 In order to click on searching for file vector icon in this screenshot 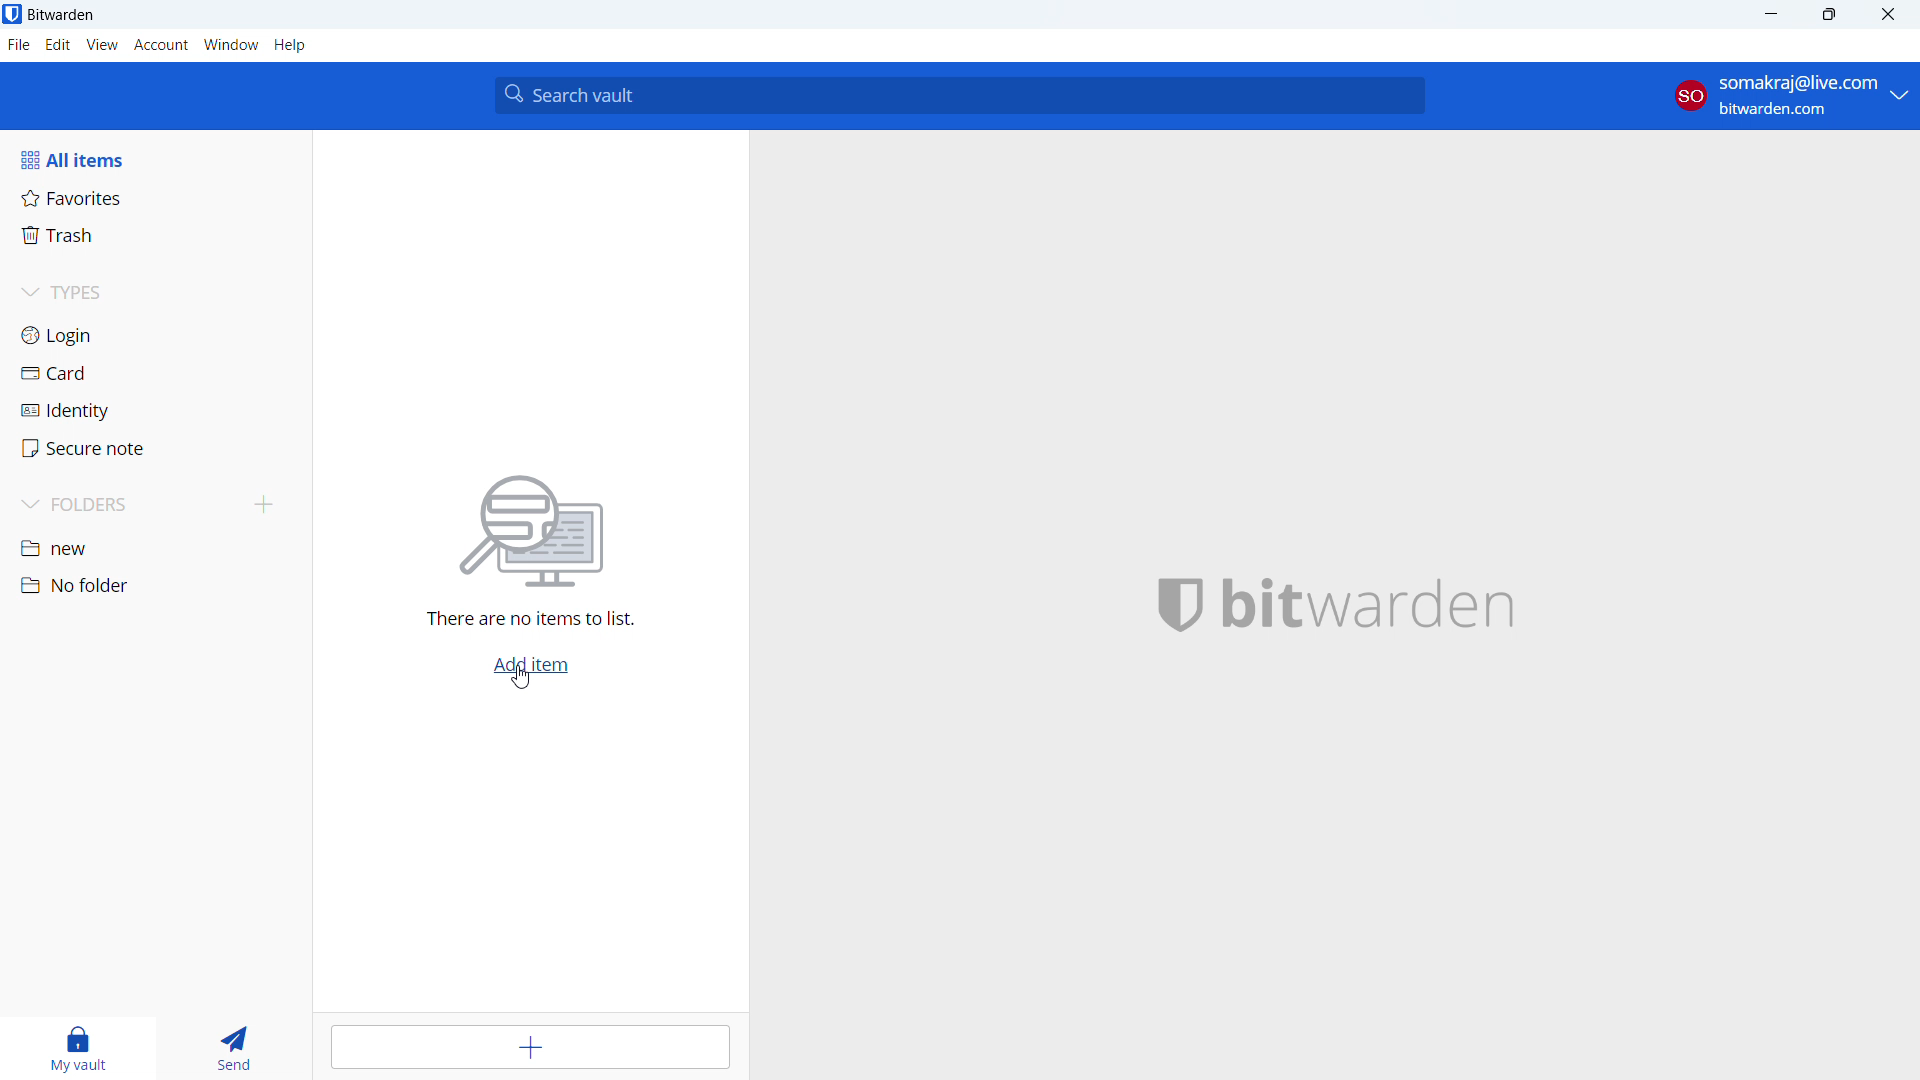, I will do `click(530, 532)`.